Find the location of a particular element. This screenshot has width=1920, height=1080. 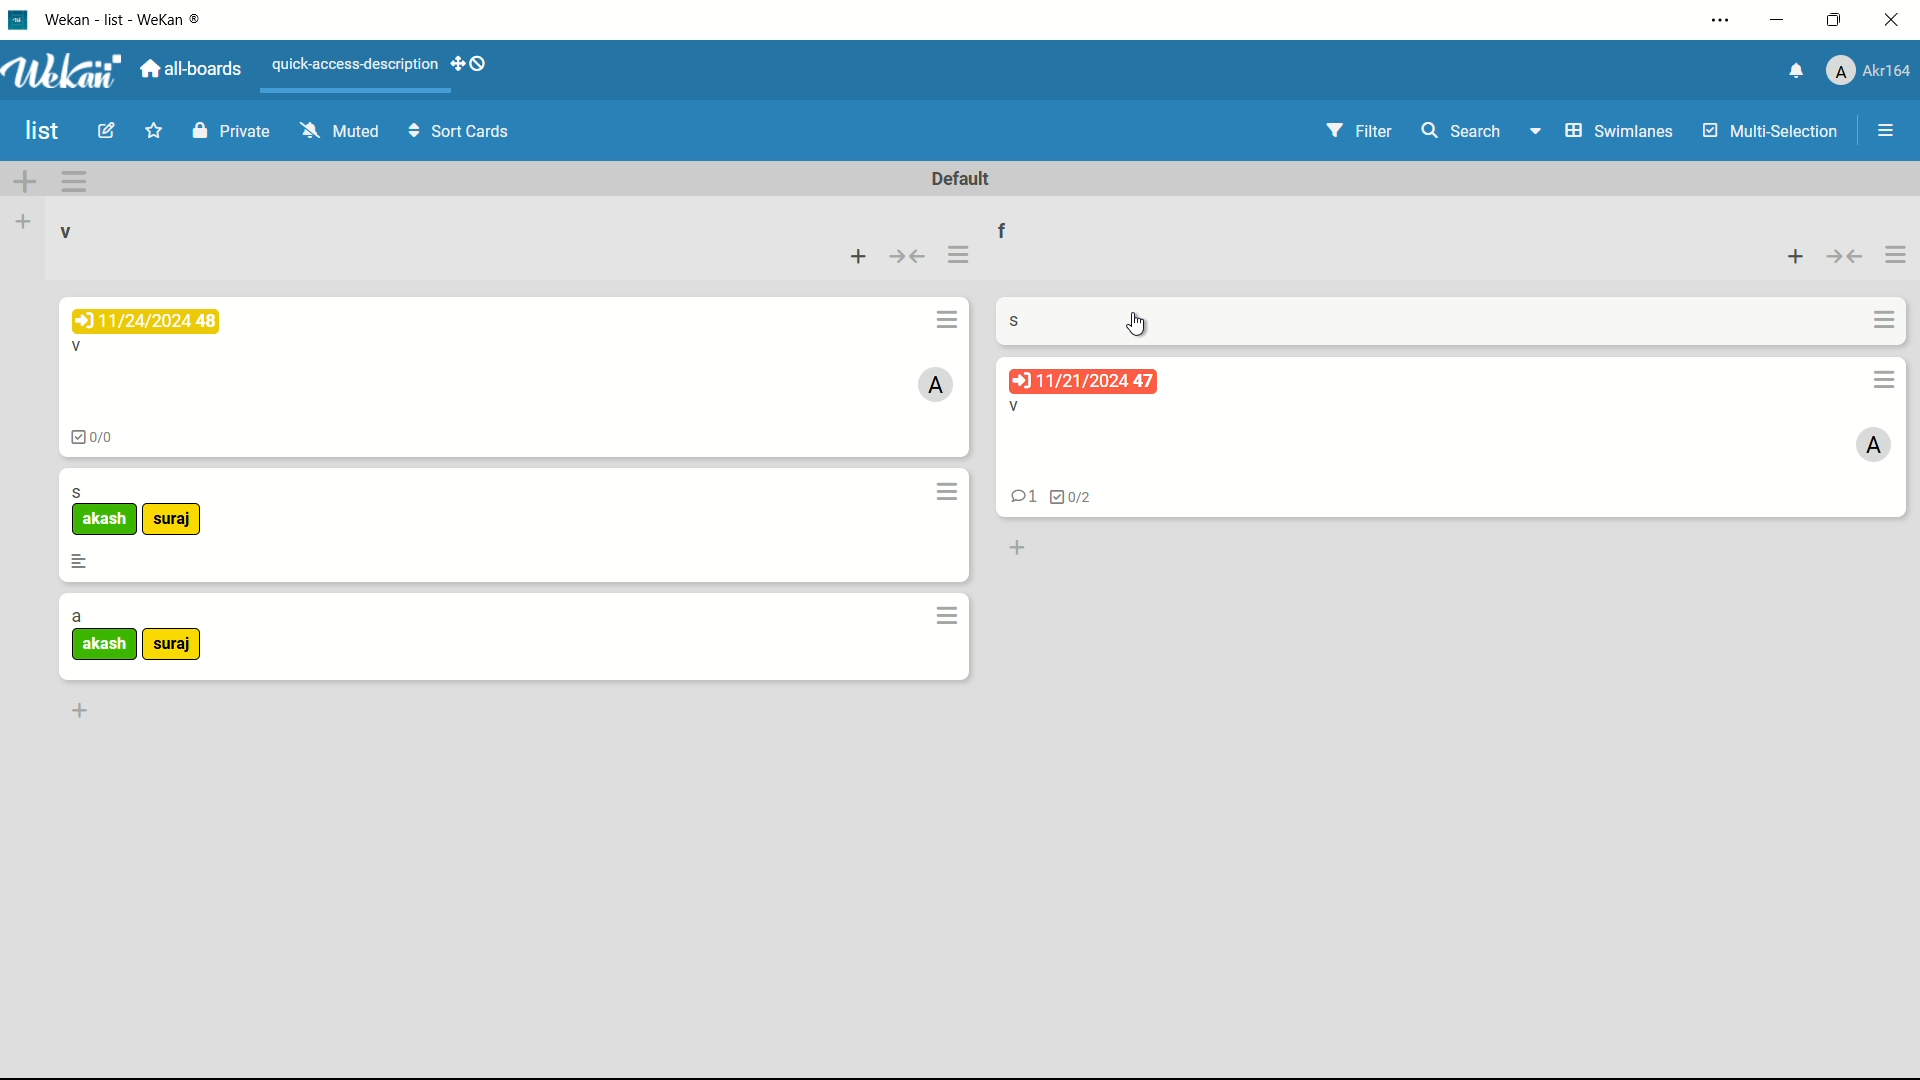

add card top of list is located at coordinates (1797, 258).